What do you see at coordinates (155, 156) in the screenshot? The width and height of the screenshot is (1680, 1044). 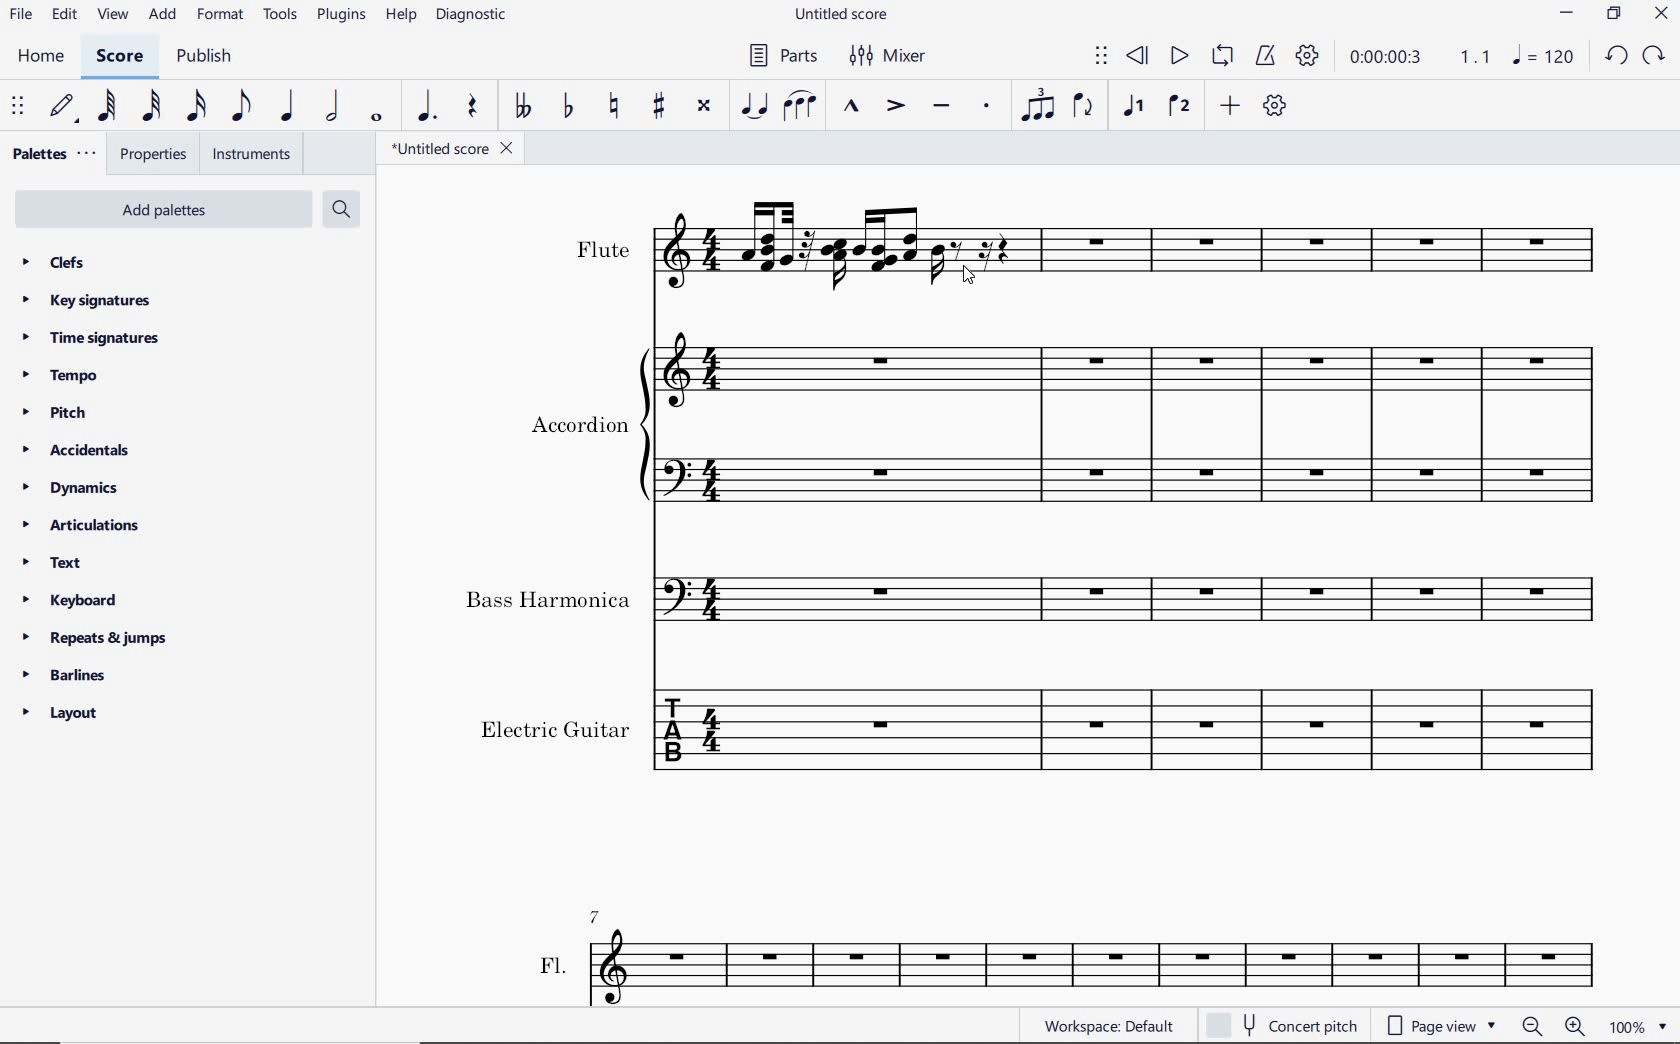 I see `properties` at bounding box center [155, 156].